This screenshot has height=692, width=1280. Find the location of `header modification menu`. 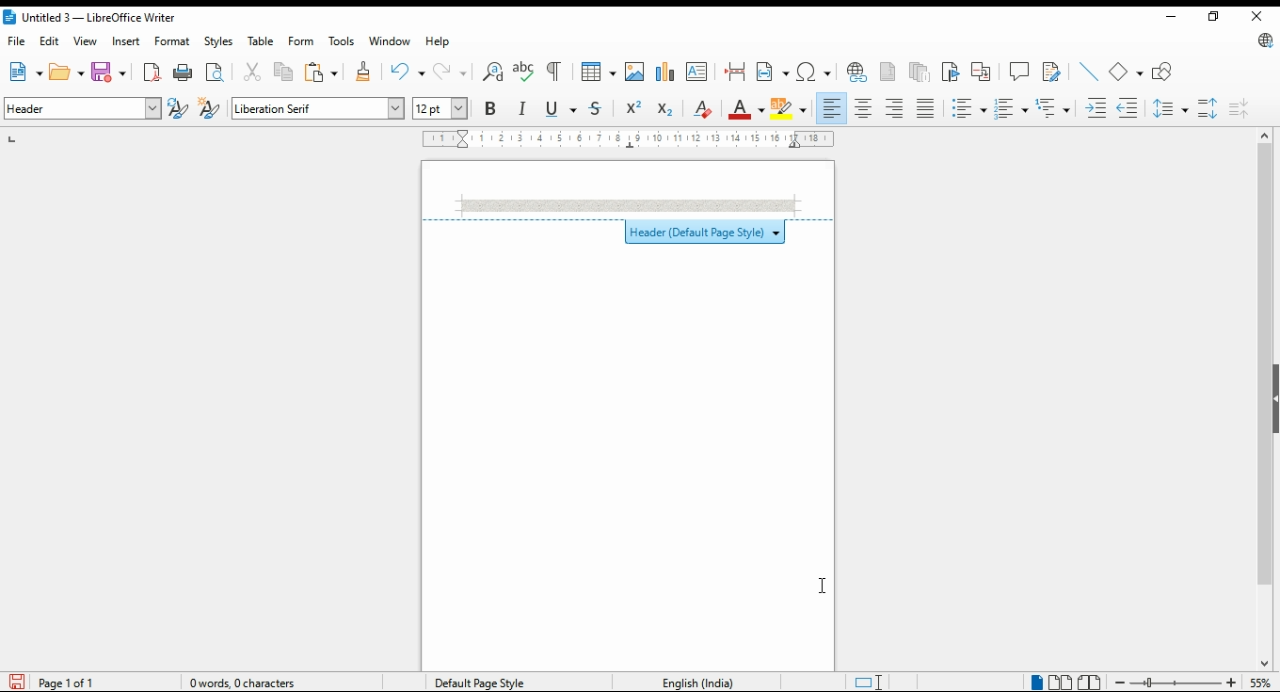

header modification menu is located at coordinates (627, 229).